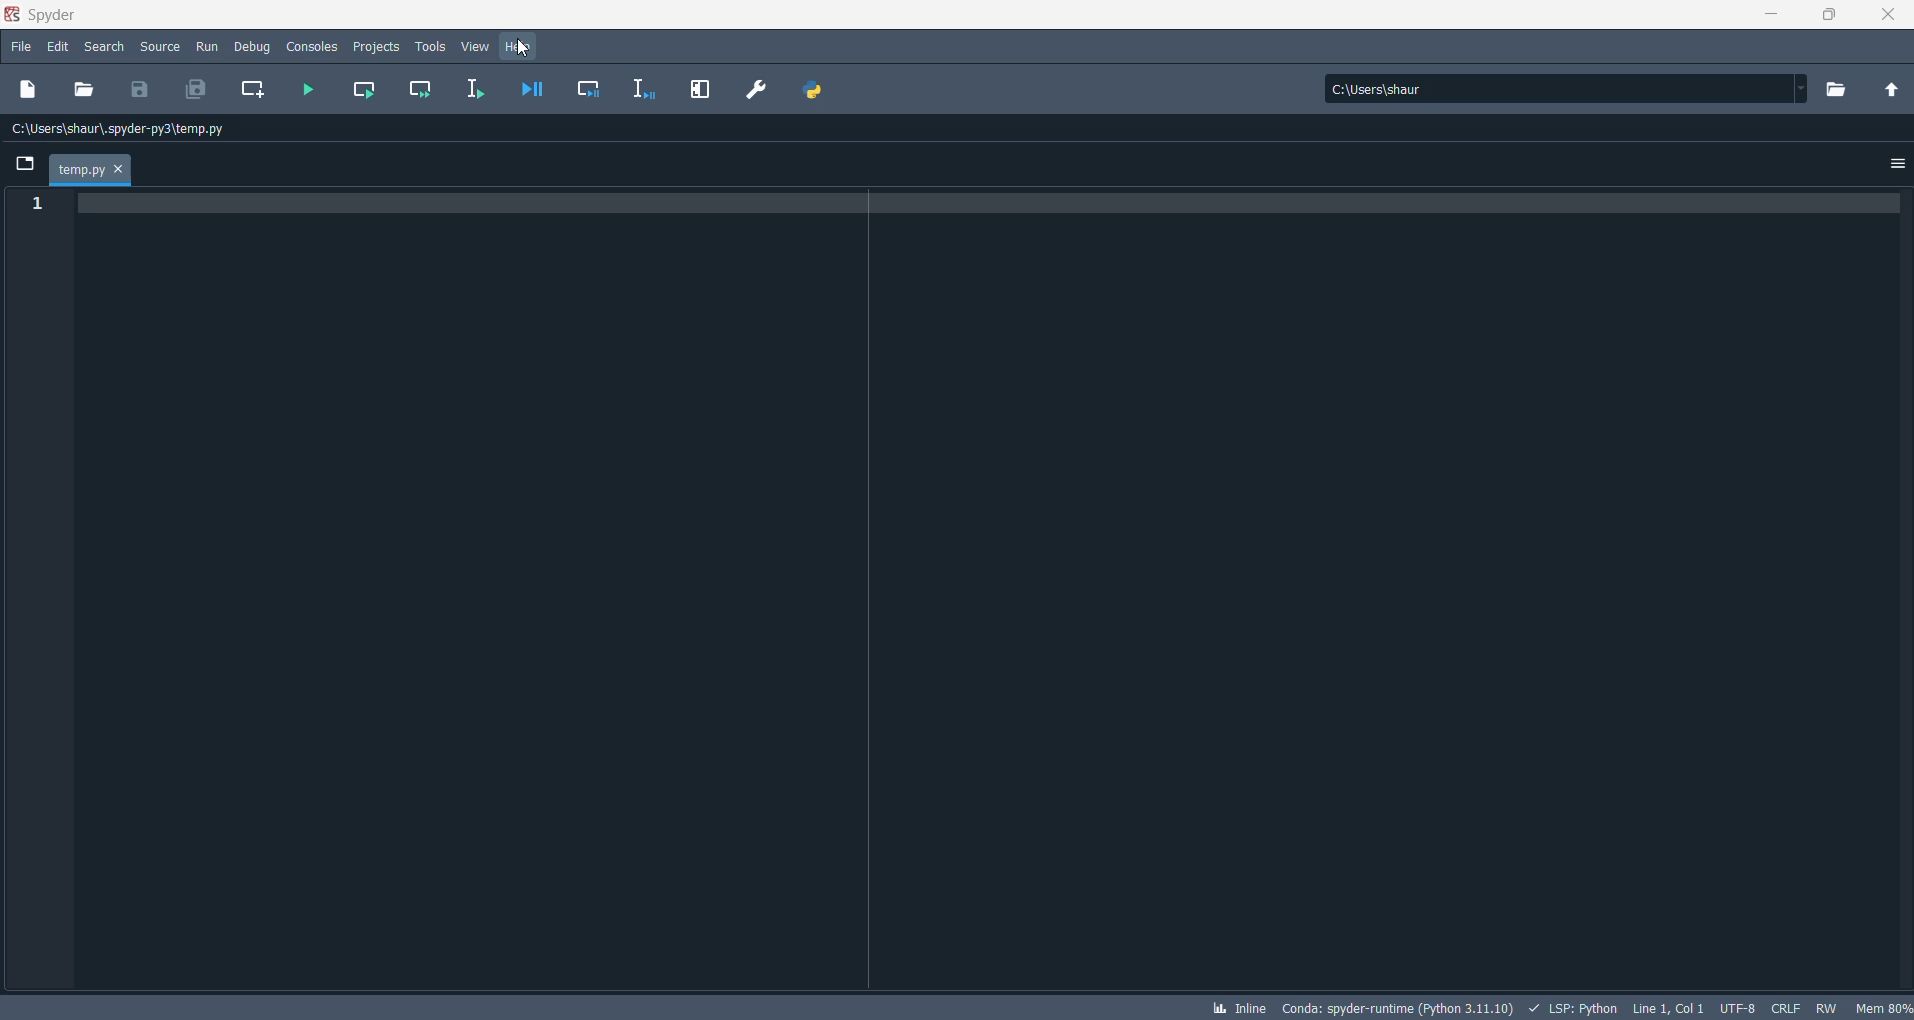 This screenshot has width=1914, height=1020. Describe the element at coordinates (19, 50) in the screenshot. I see `file` at that location.